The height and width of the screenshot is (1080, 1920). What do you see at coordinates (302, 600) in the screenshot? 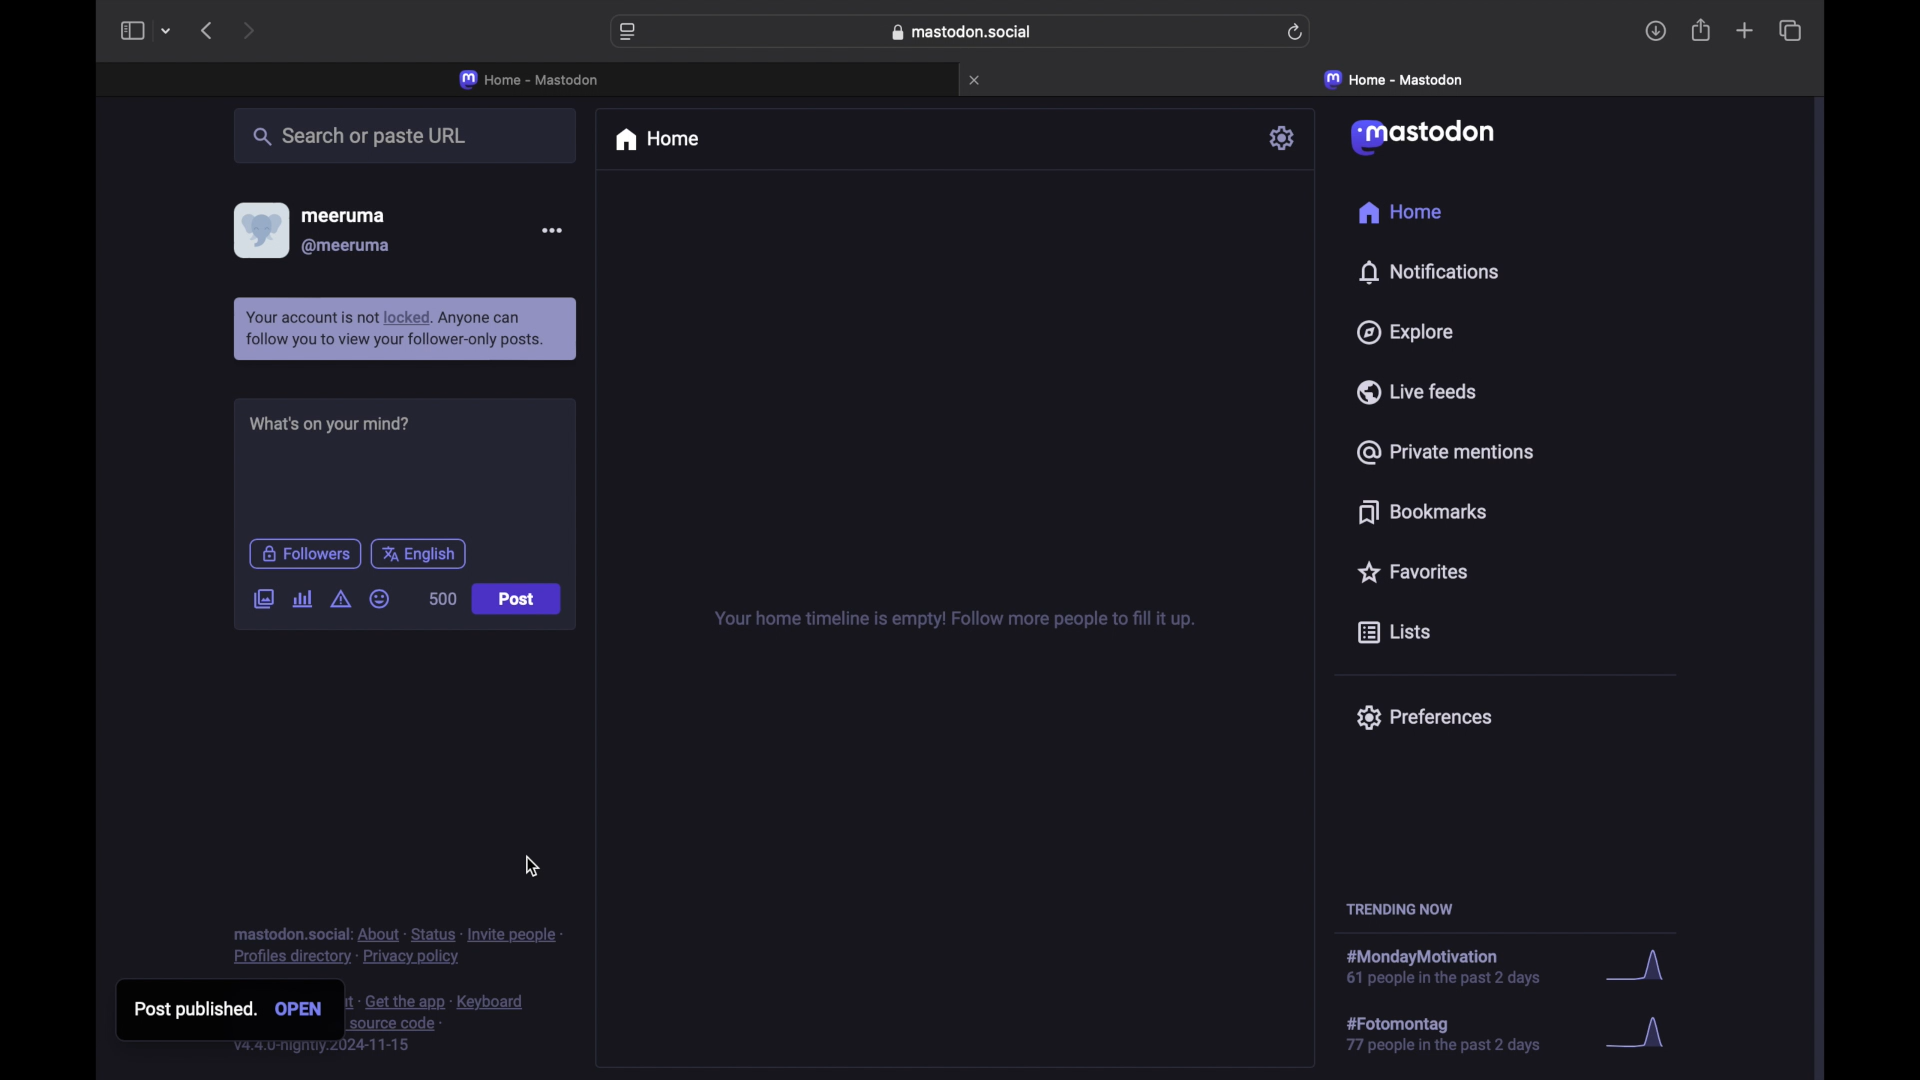
I see `add  poll` at bounding box center [302, 600].